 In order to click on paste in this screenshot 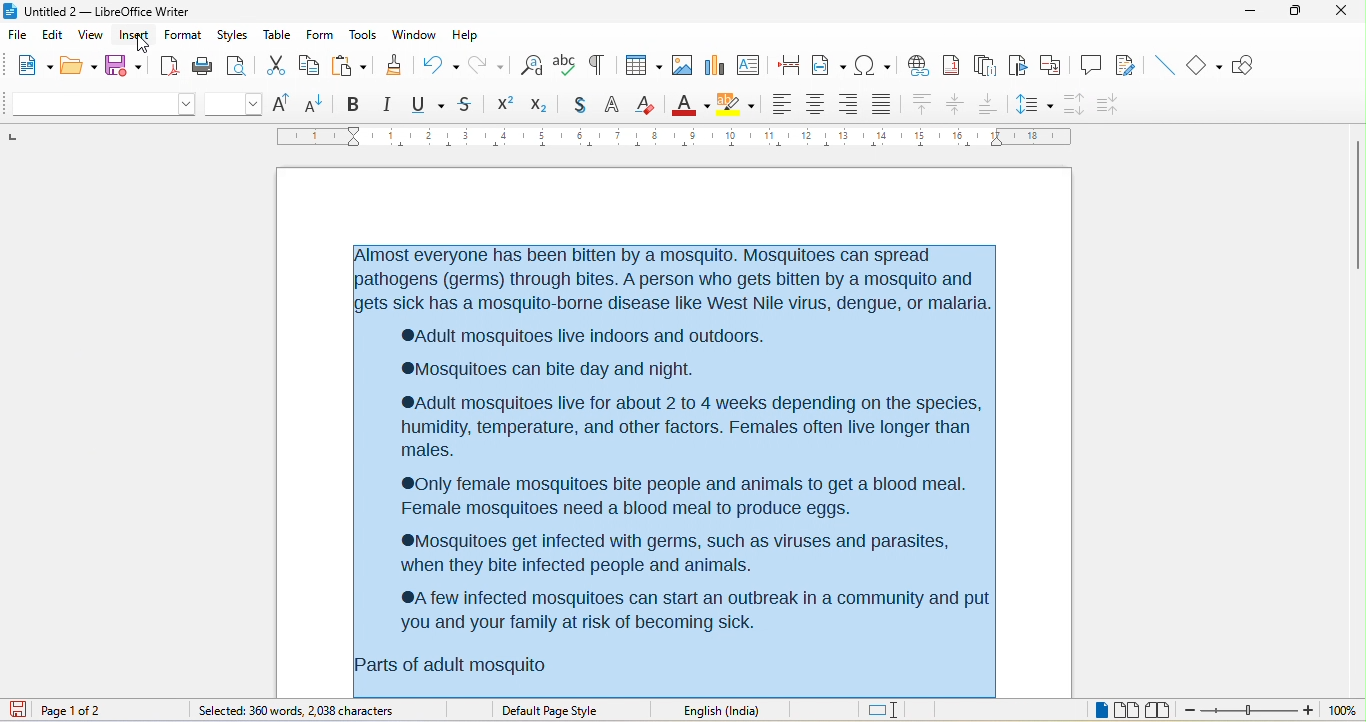, I will do `click(346, 65)`.